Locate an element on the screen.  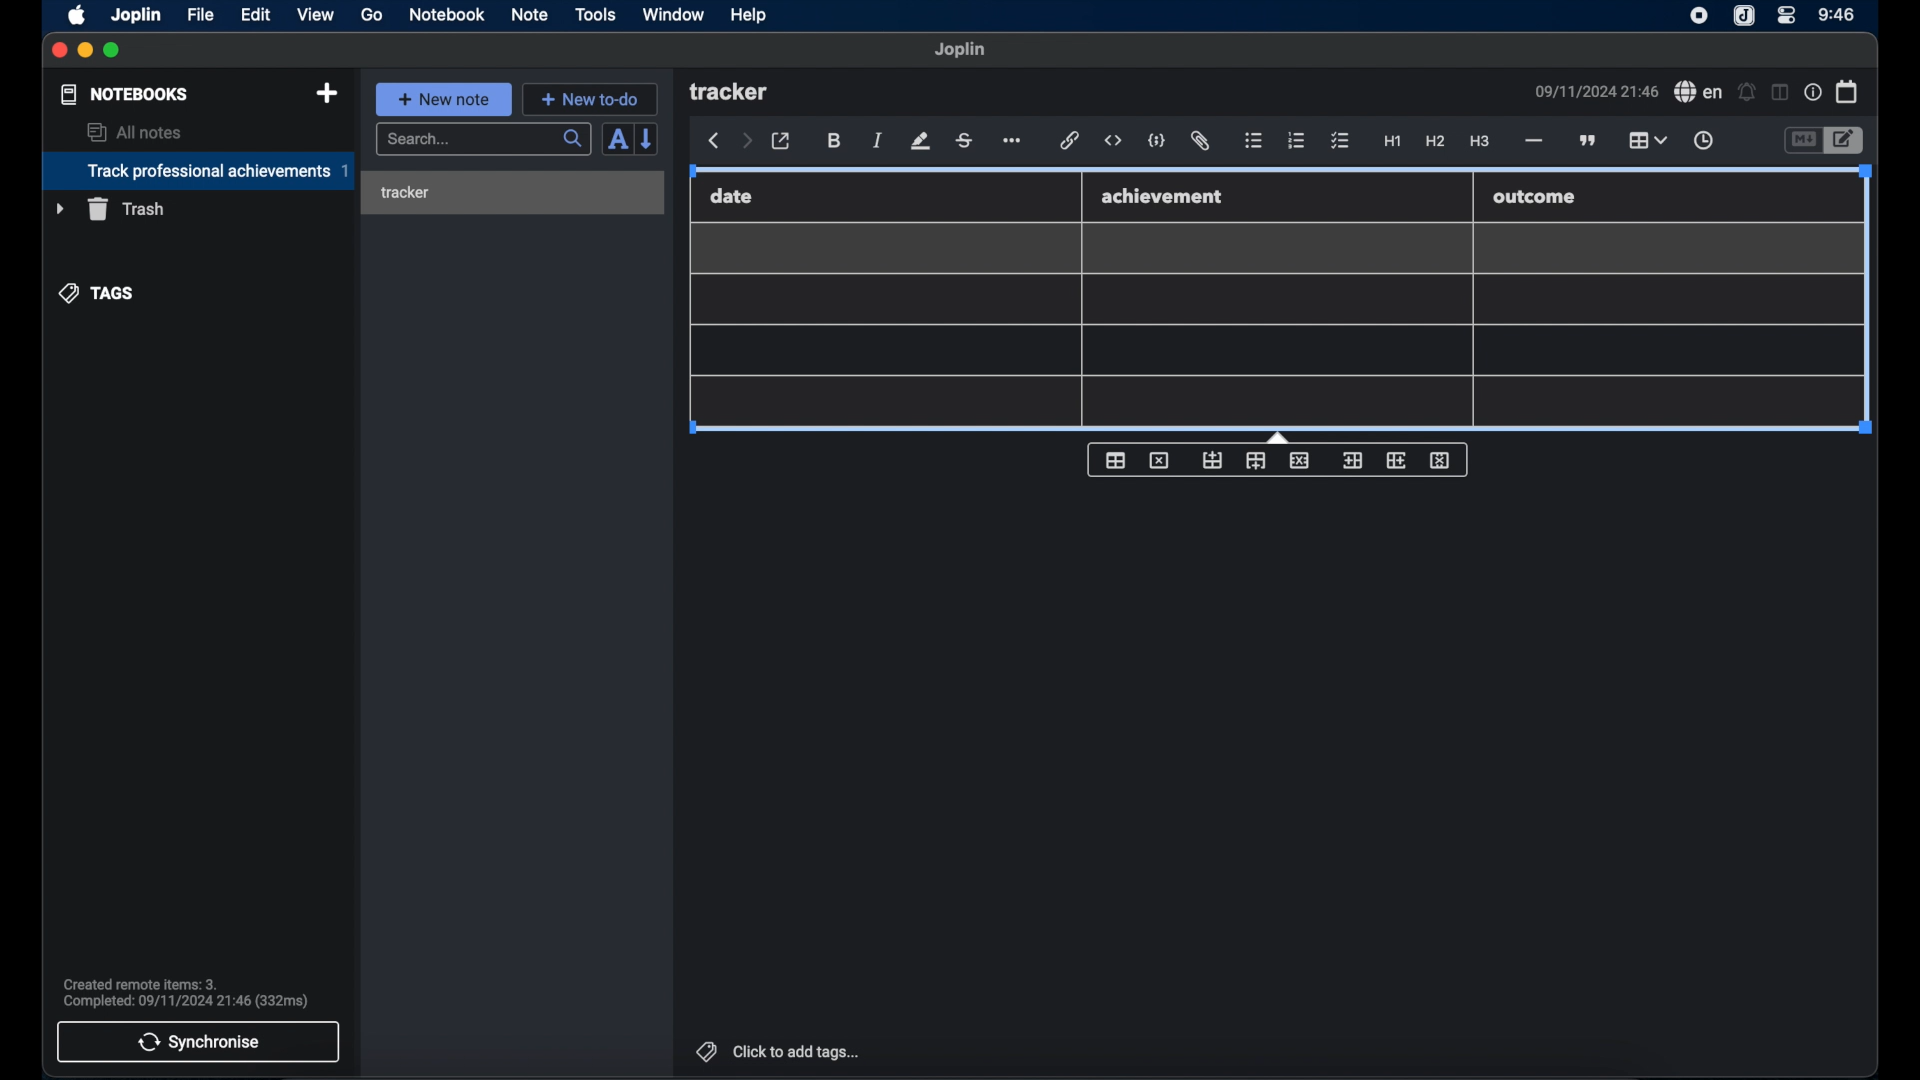
joplin icon is located at coordinates (1699, 17).